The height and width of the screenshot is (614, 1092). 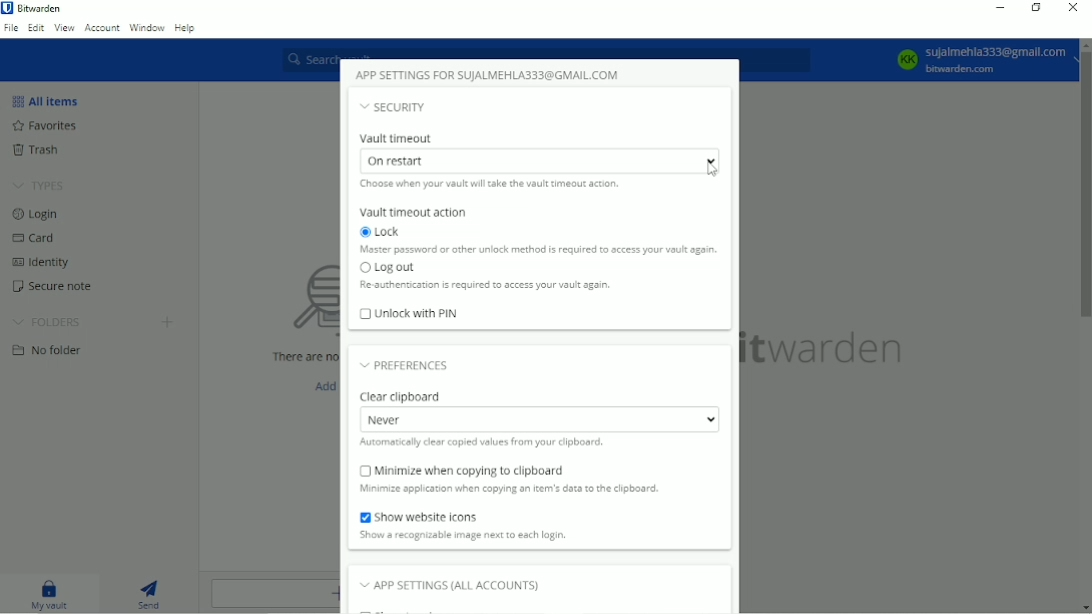 What do you see at coordinates (411, 364) in the screenshot?
I see `Preferences` at bounding box center [411, 364].